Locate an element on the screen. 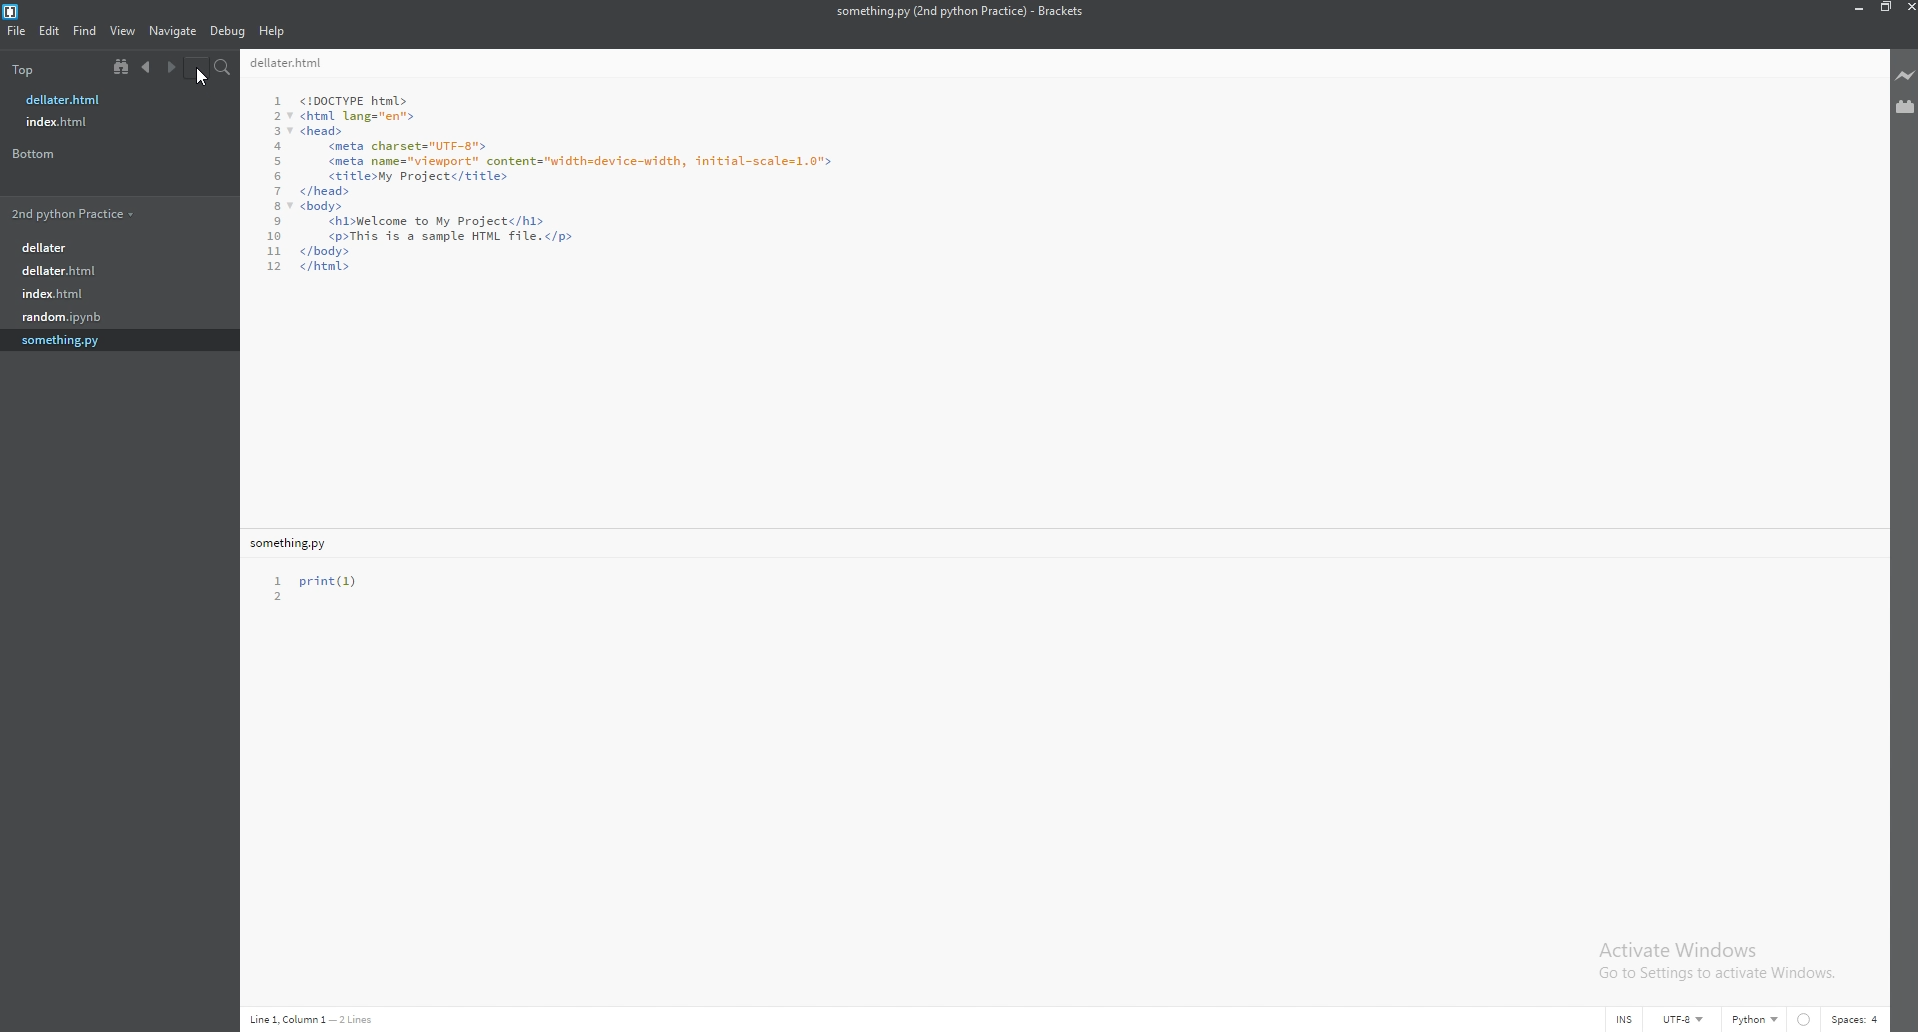  text is located at coordinates (323, 588).